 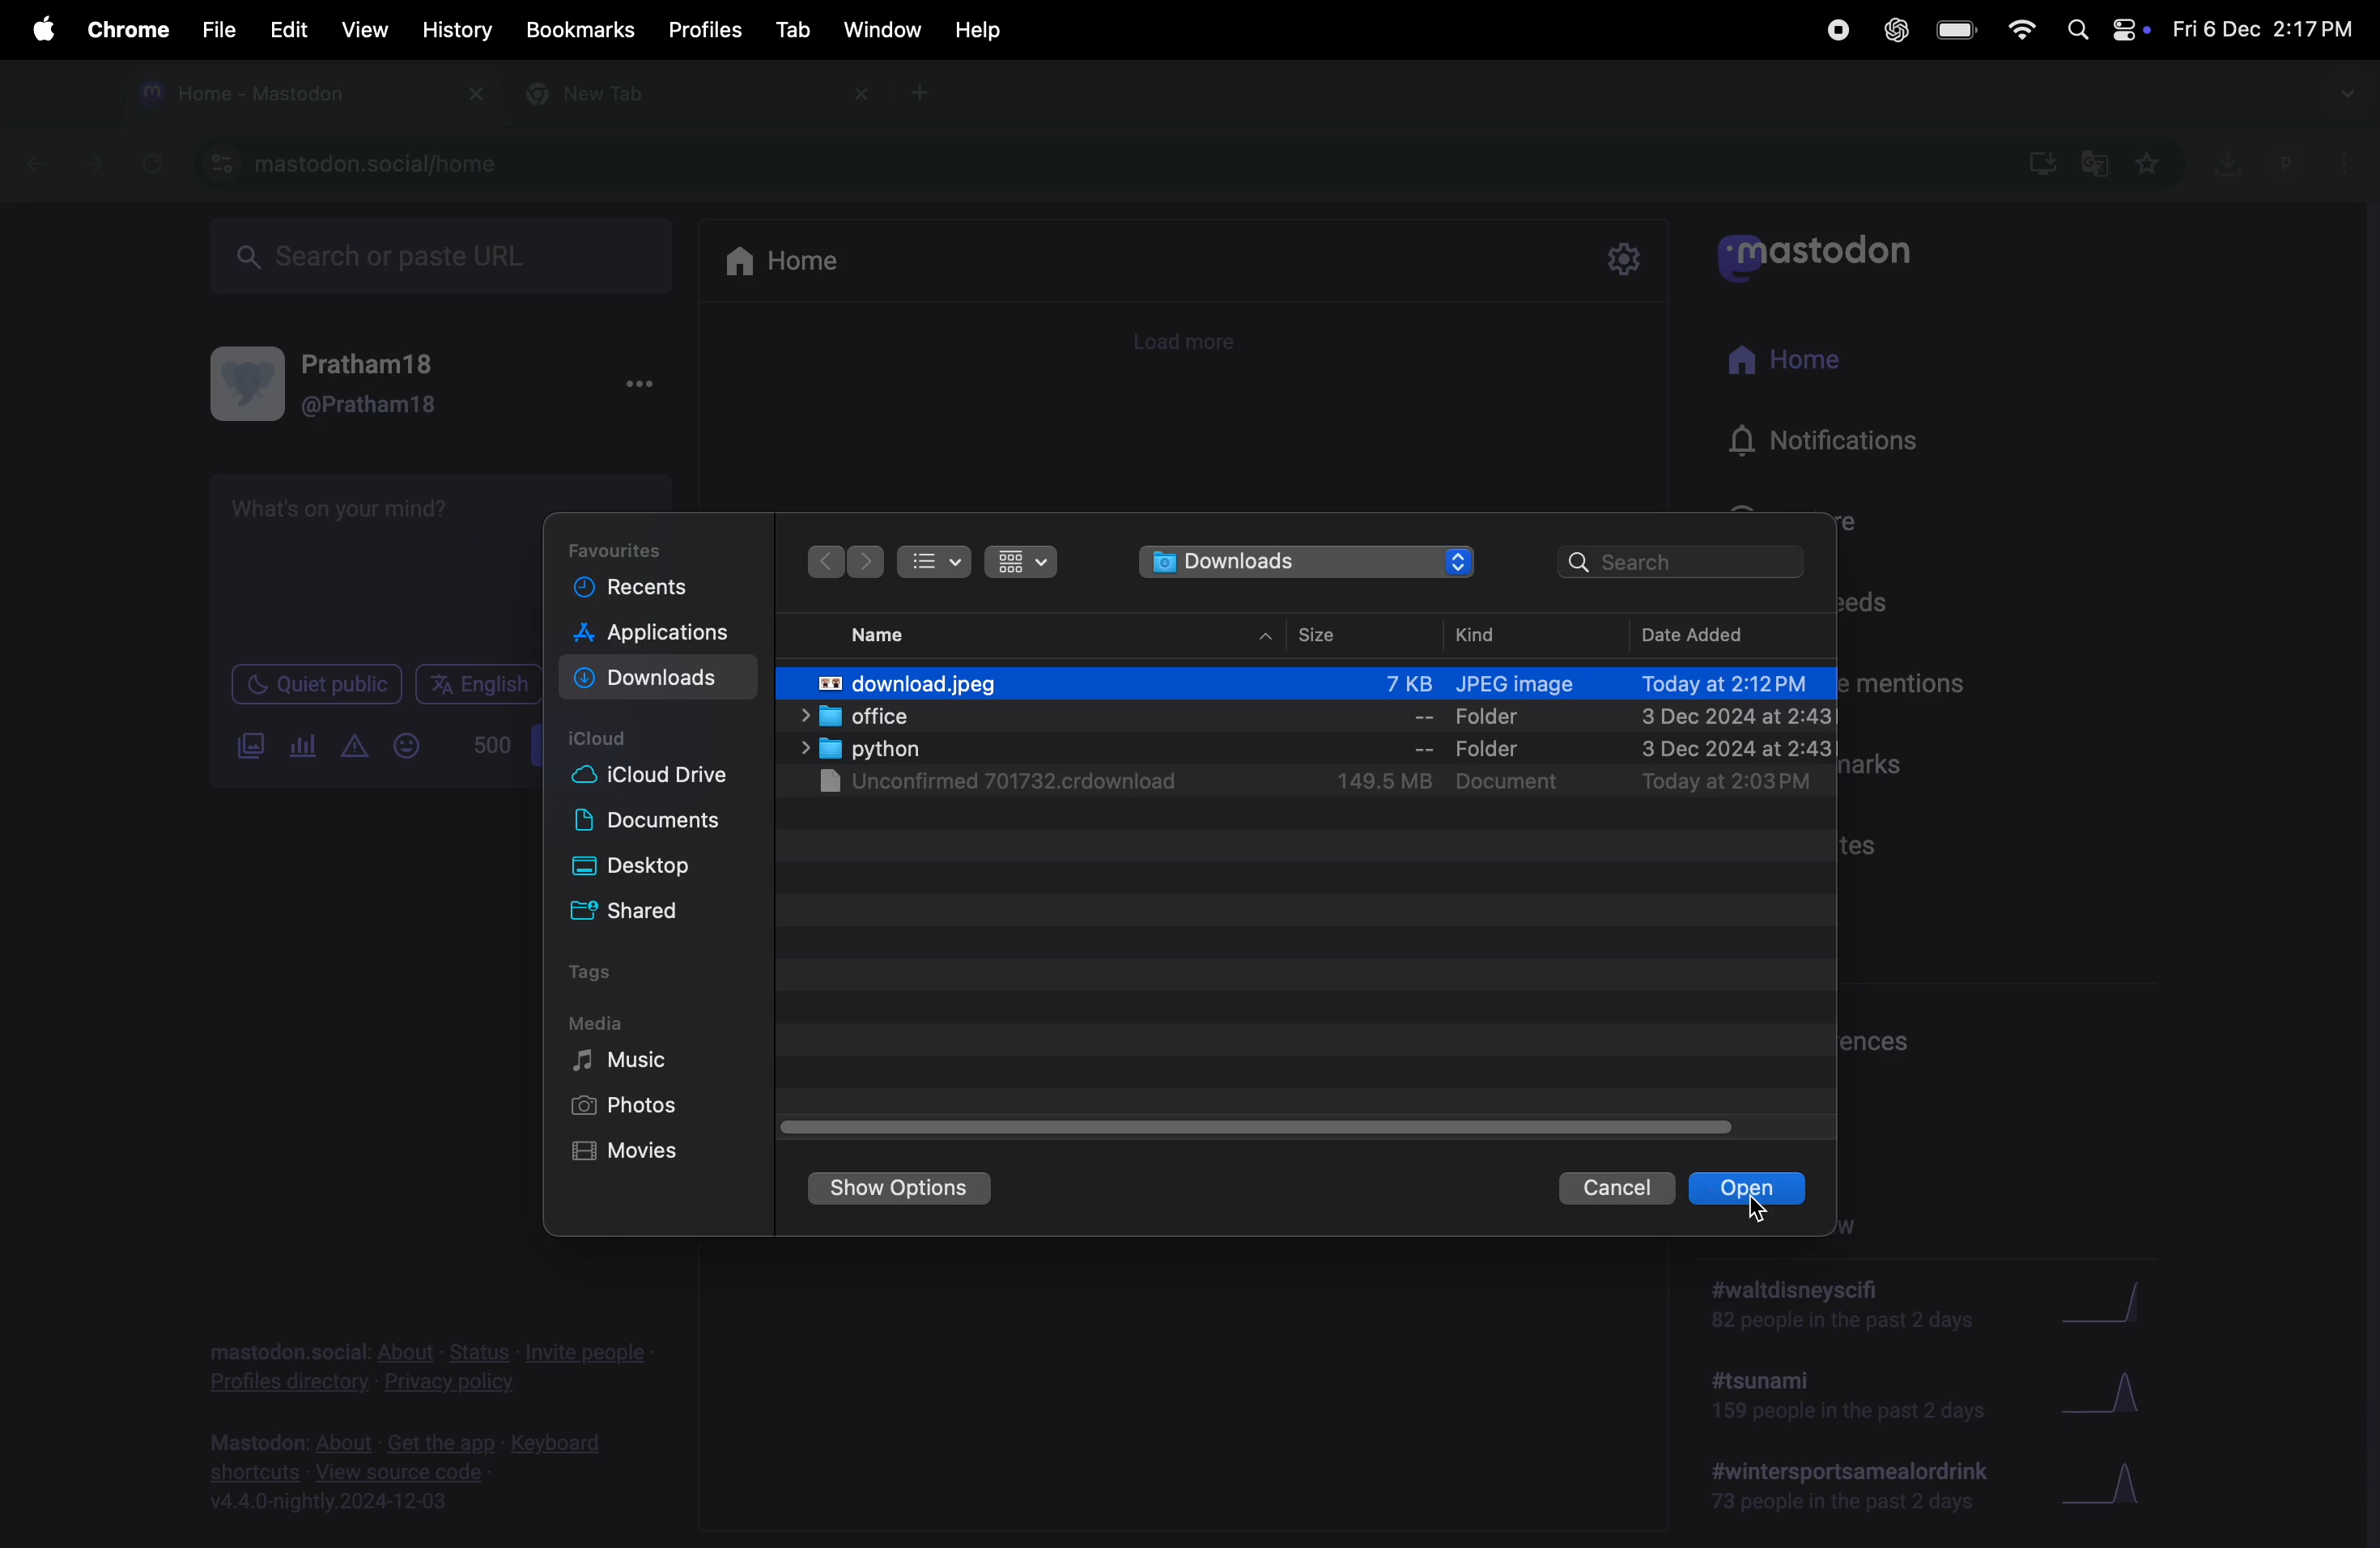 I want to click on date added, so click(x=1687, y=635).